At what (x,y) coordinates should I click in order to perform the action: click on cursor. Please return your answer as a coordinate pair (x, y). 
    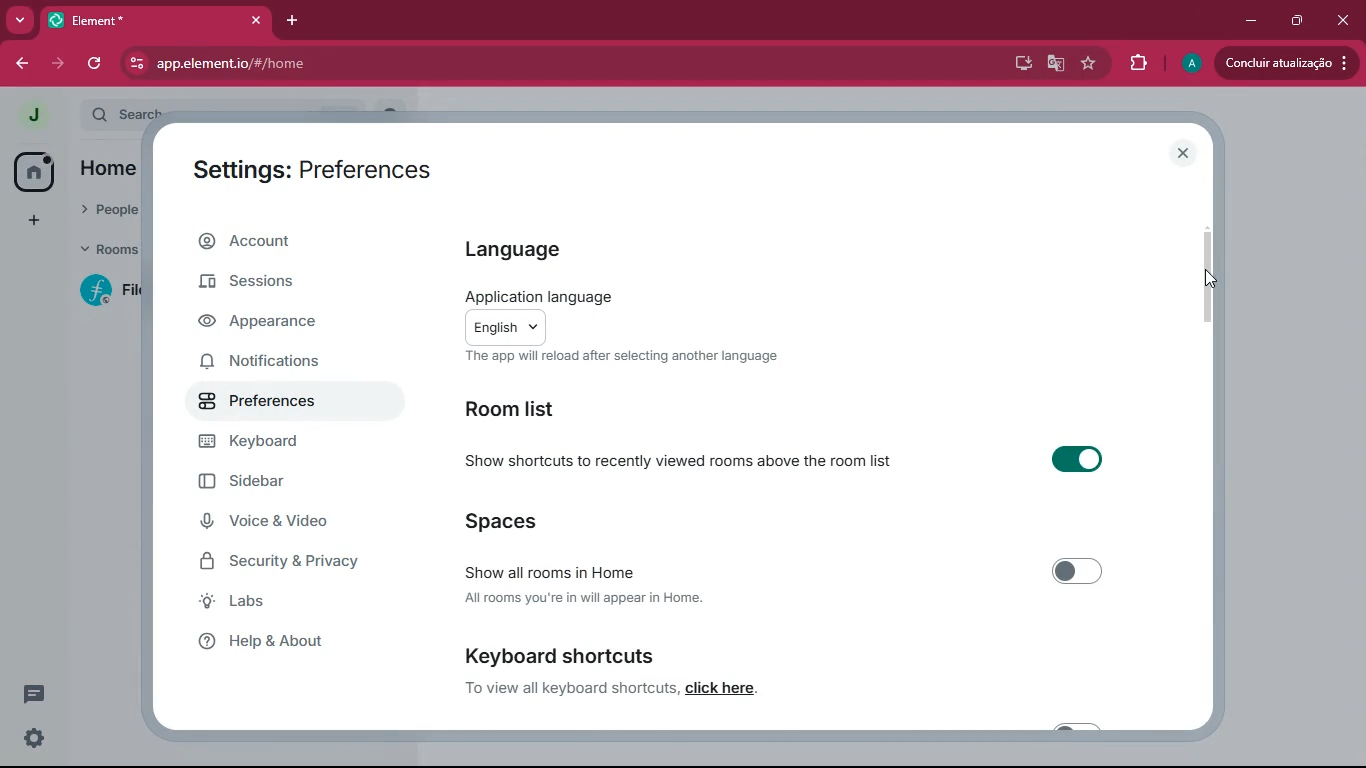
    Looking at the image, I should click on (1209, 282).